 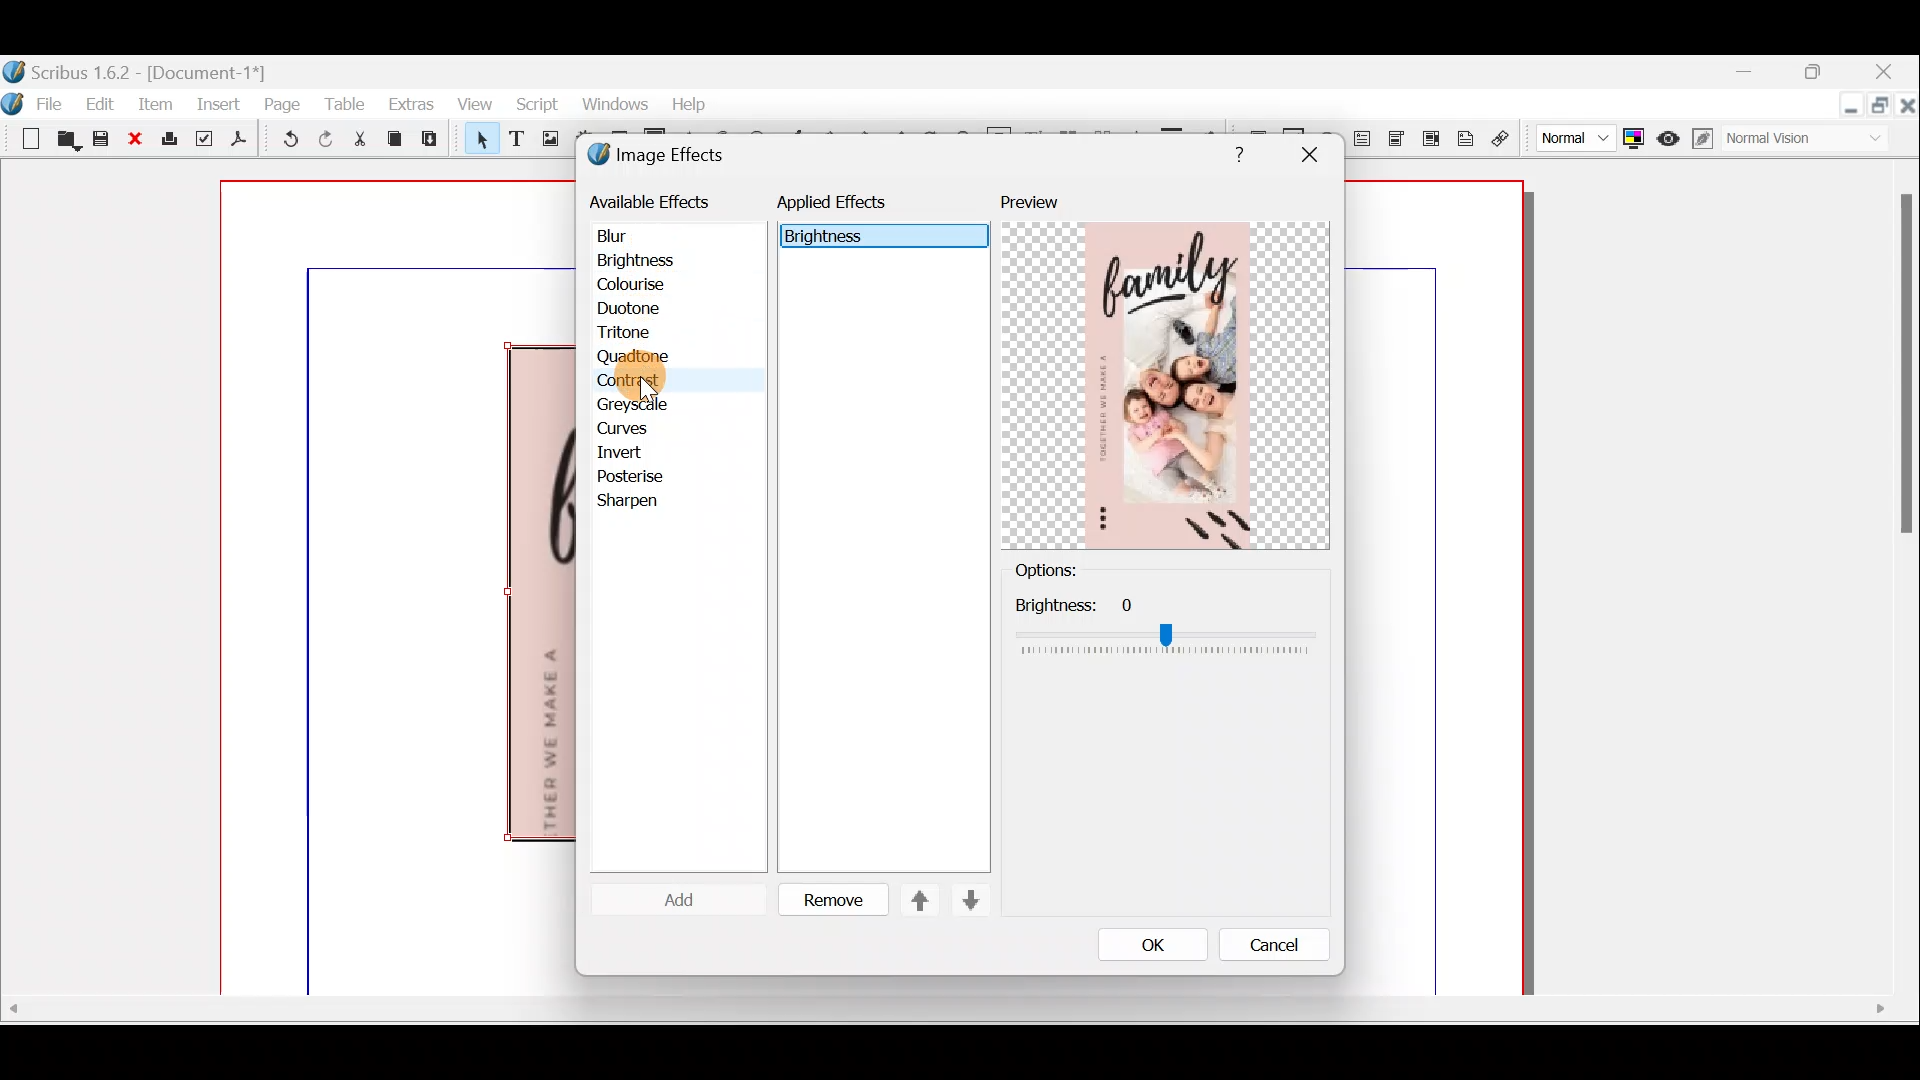 I want to click on Close, so click(x=140, y=140).